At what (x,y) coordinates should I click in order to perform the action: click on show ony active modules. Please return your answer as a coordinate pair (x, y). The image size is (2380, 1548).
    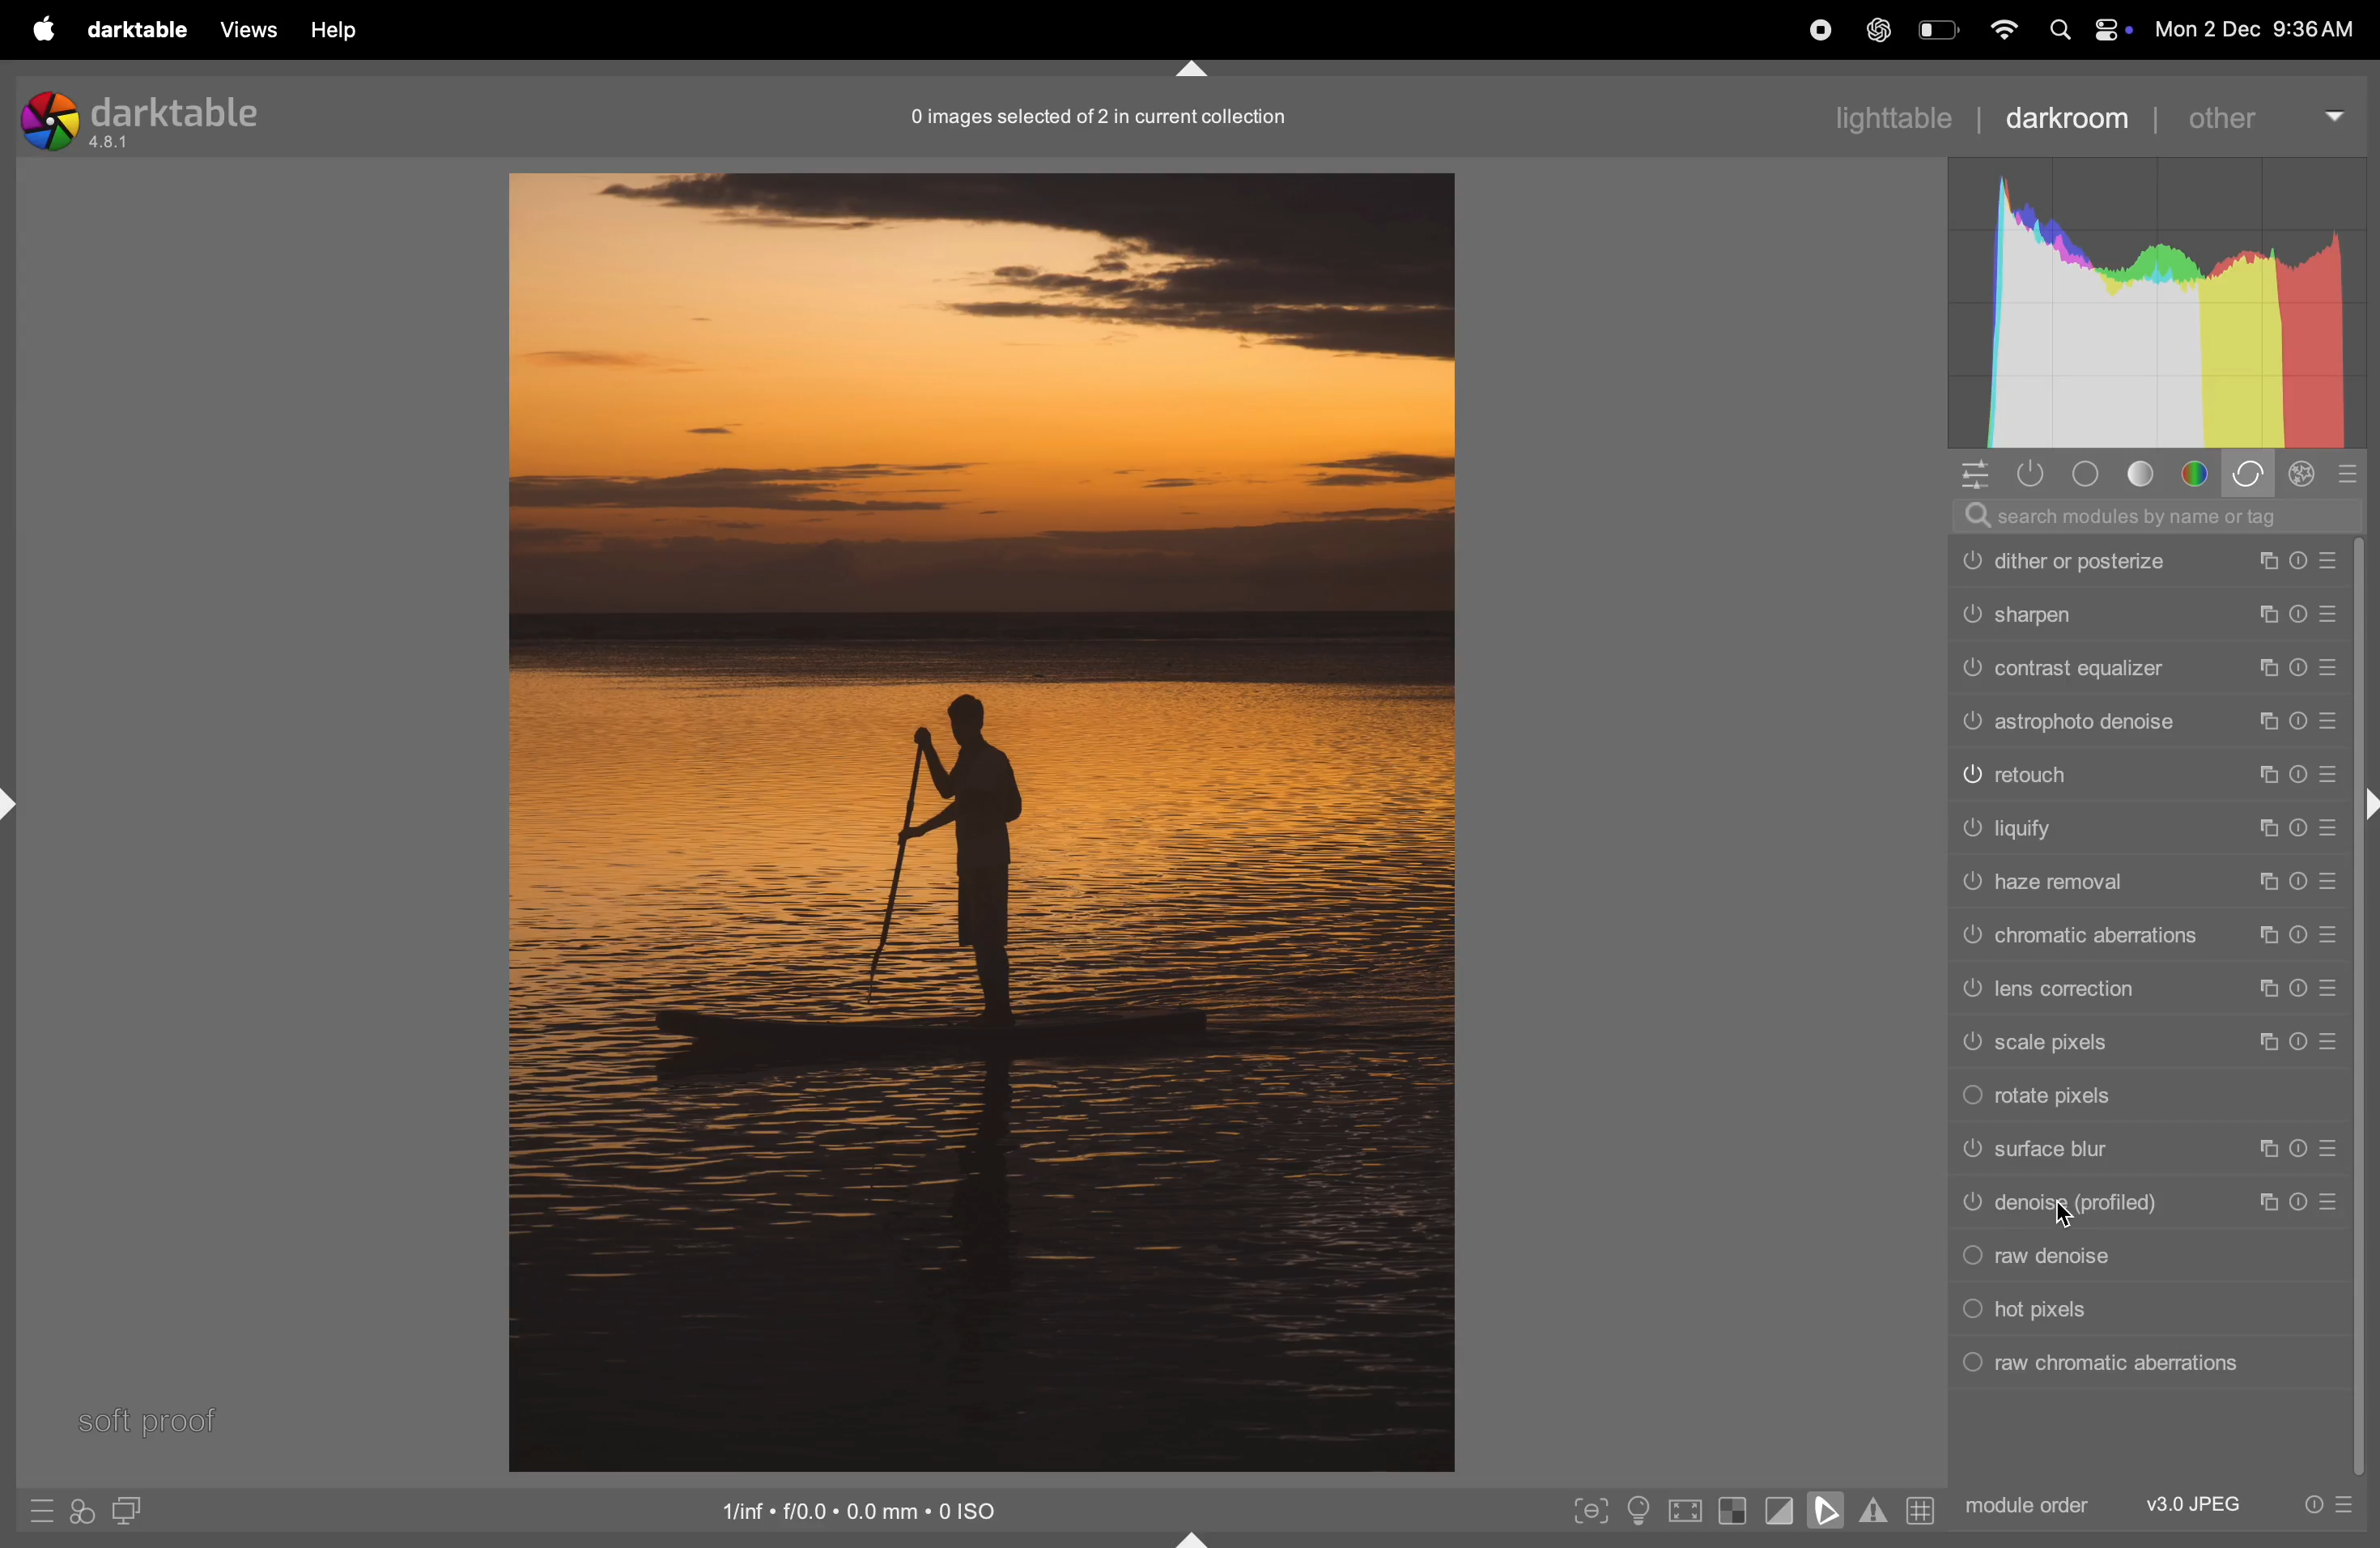
    Looking at the image, I should click on (2035, 474).